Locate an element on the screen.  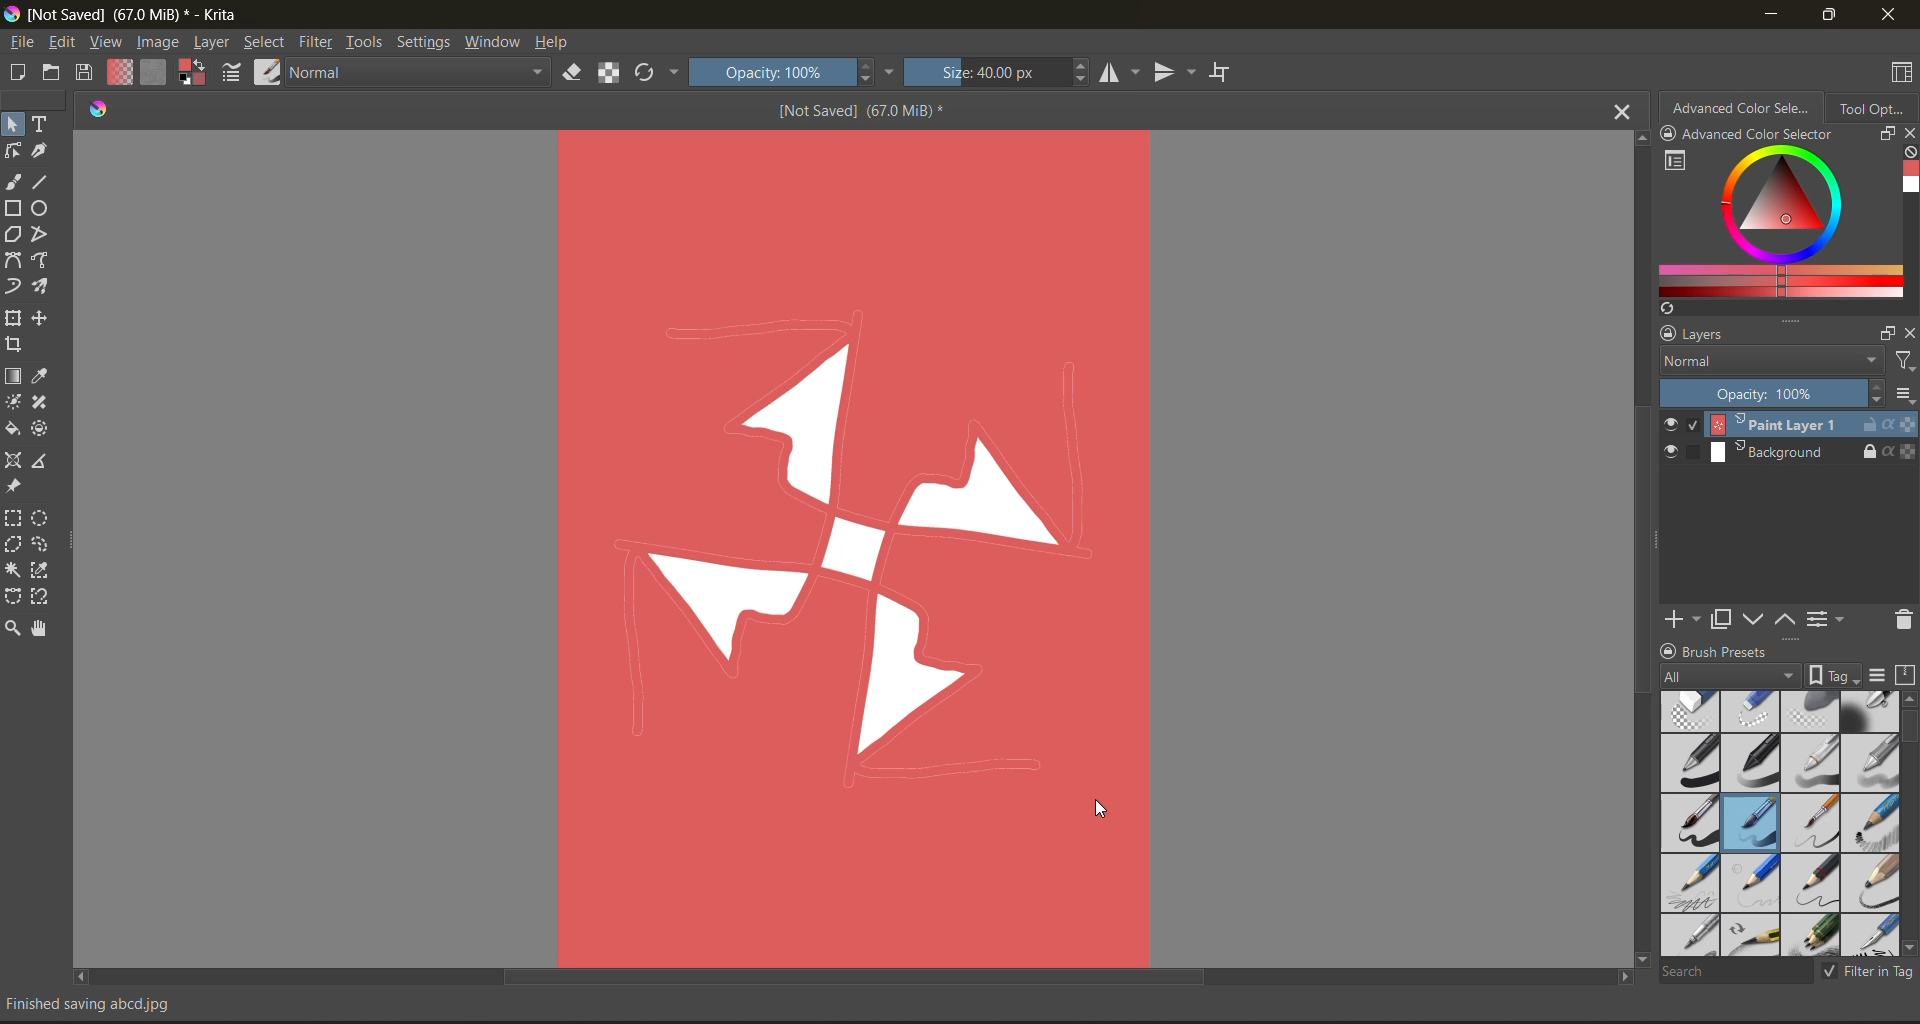
tools is located at coordinates (12, 571).